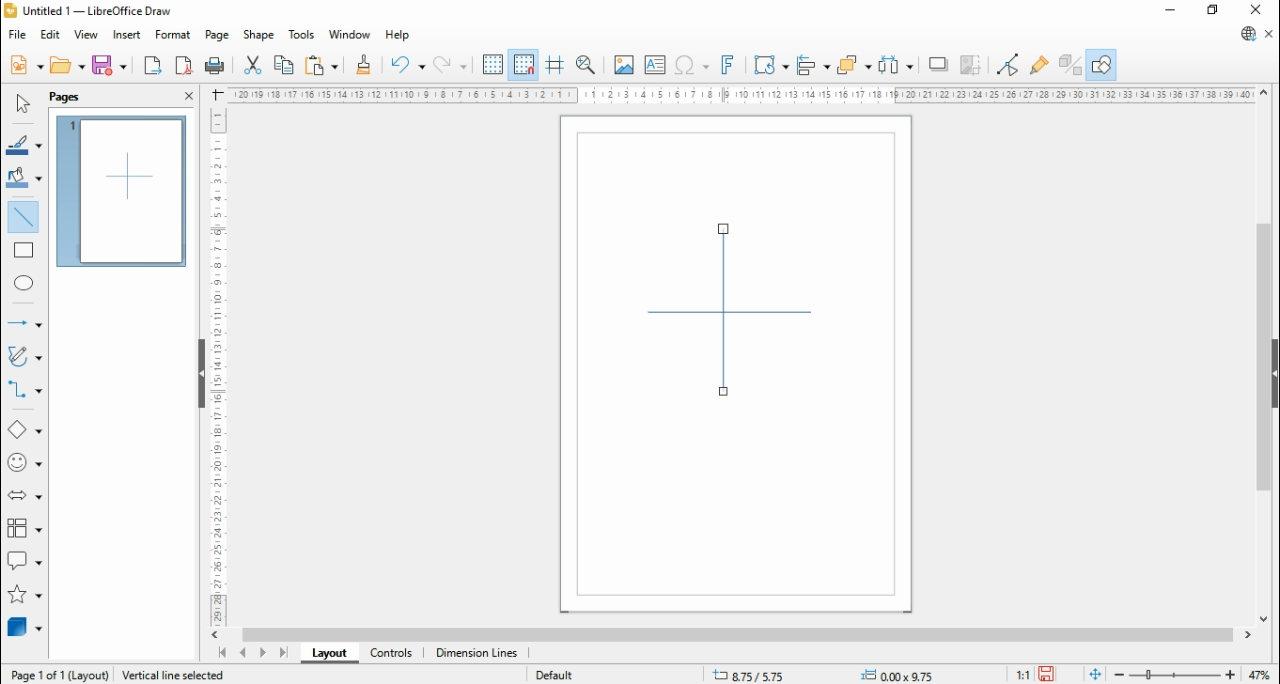 This screenshot has height=684, width=1280. I want to click on lines and arrows, so click(22, 323).